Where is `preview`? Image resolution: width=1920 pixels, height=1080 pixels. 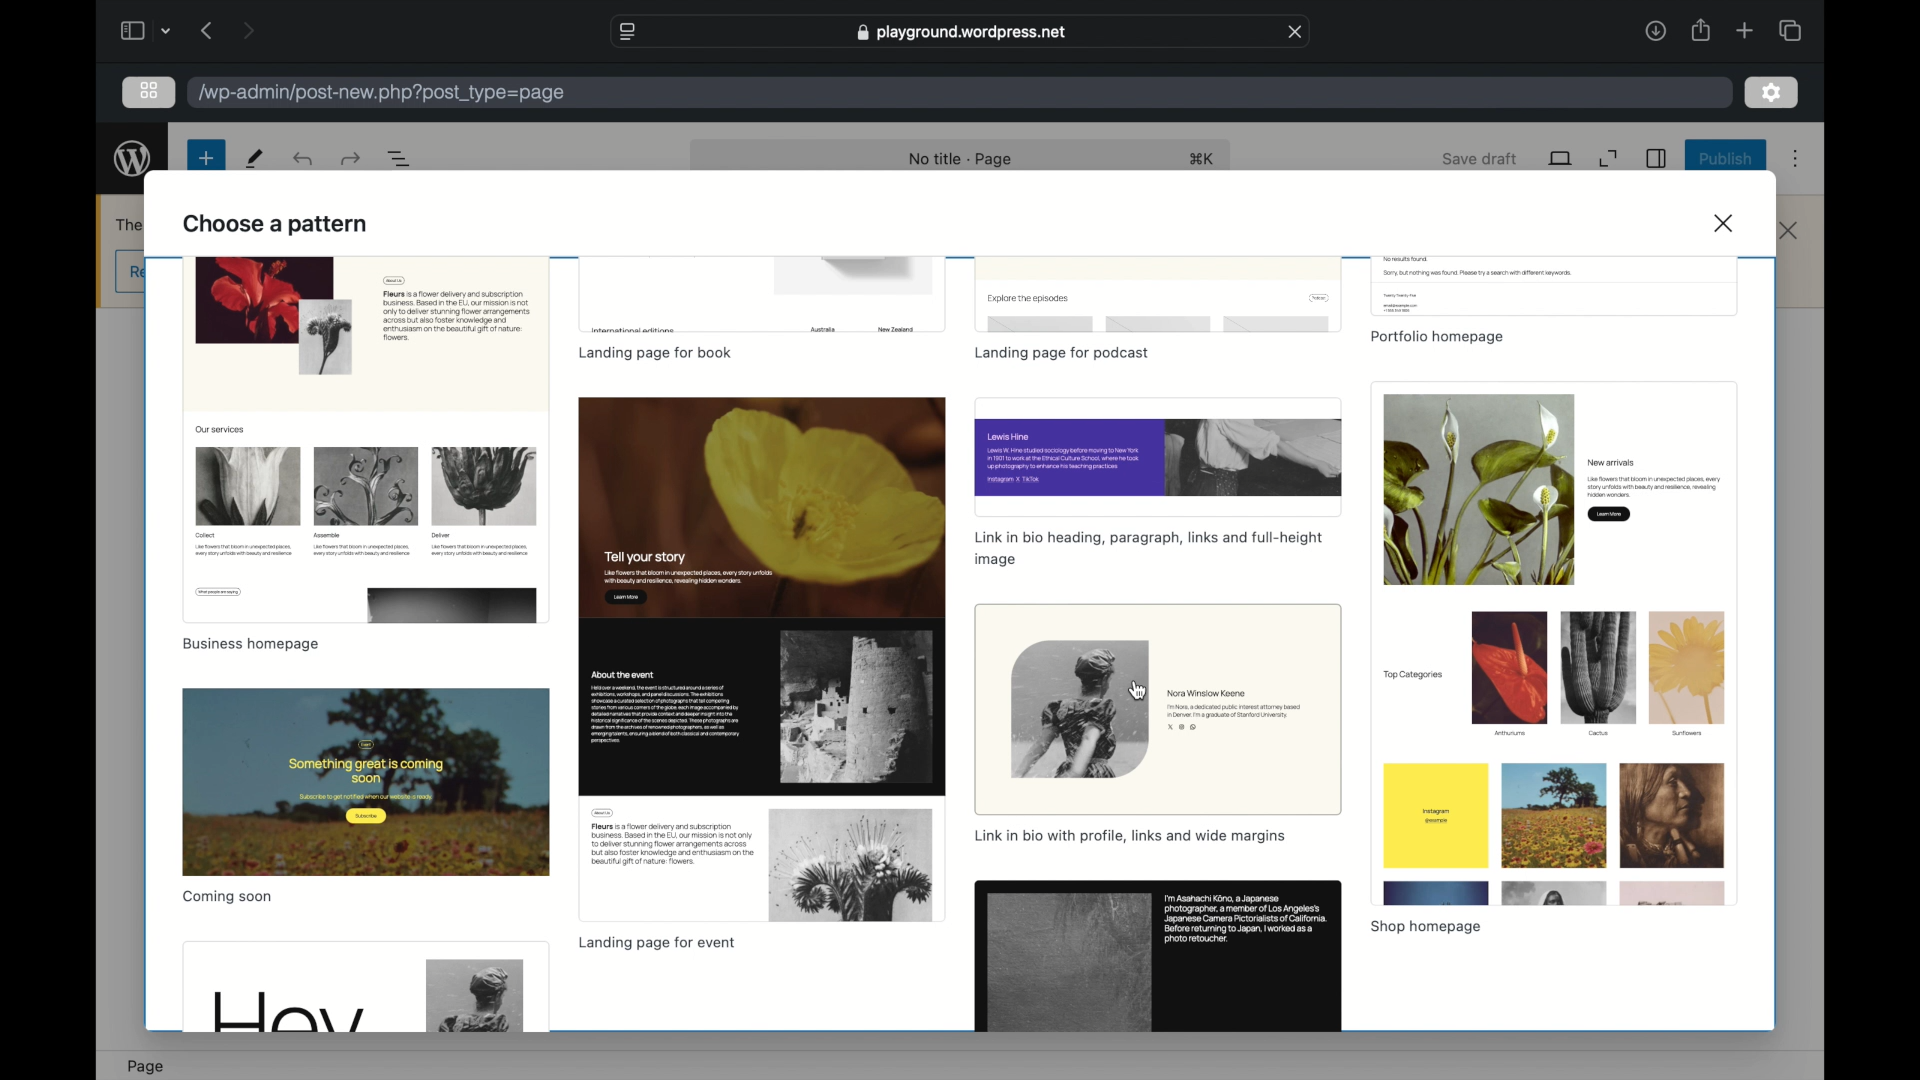 preview is located at coordinates (366, 782).